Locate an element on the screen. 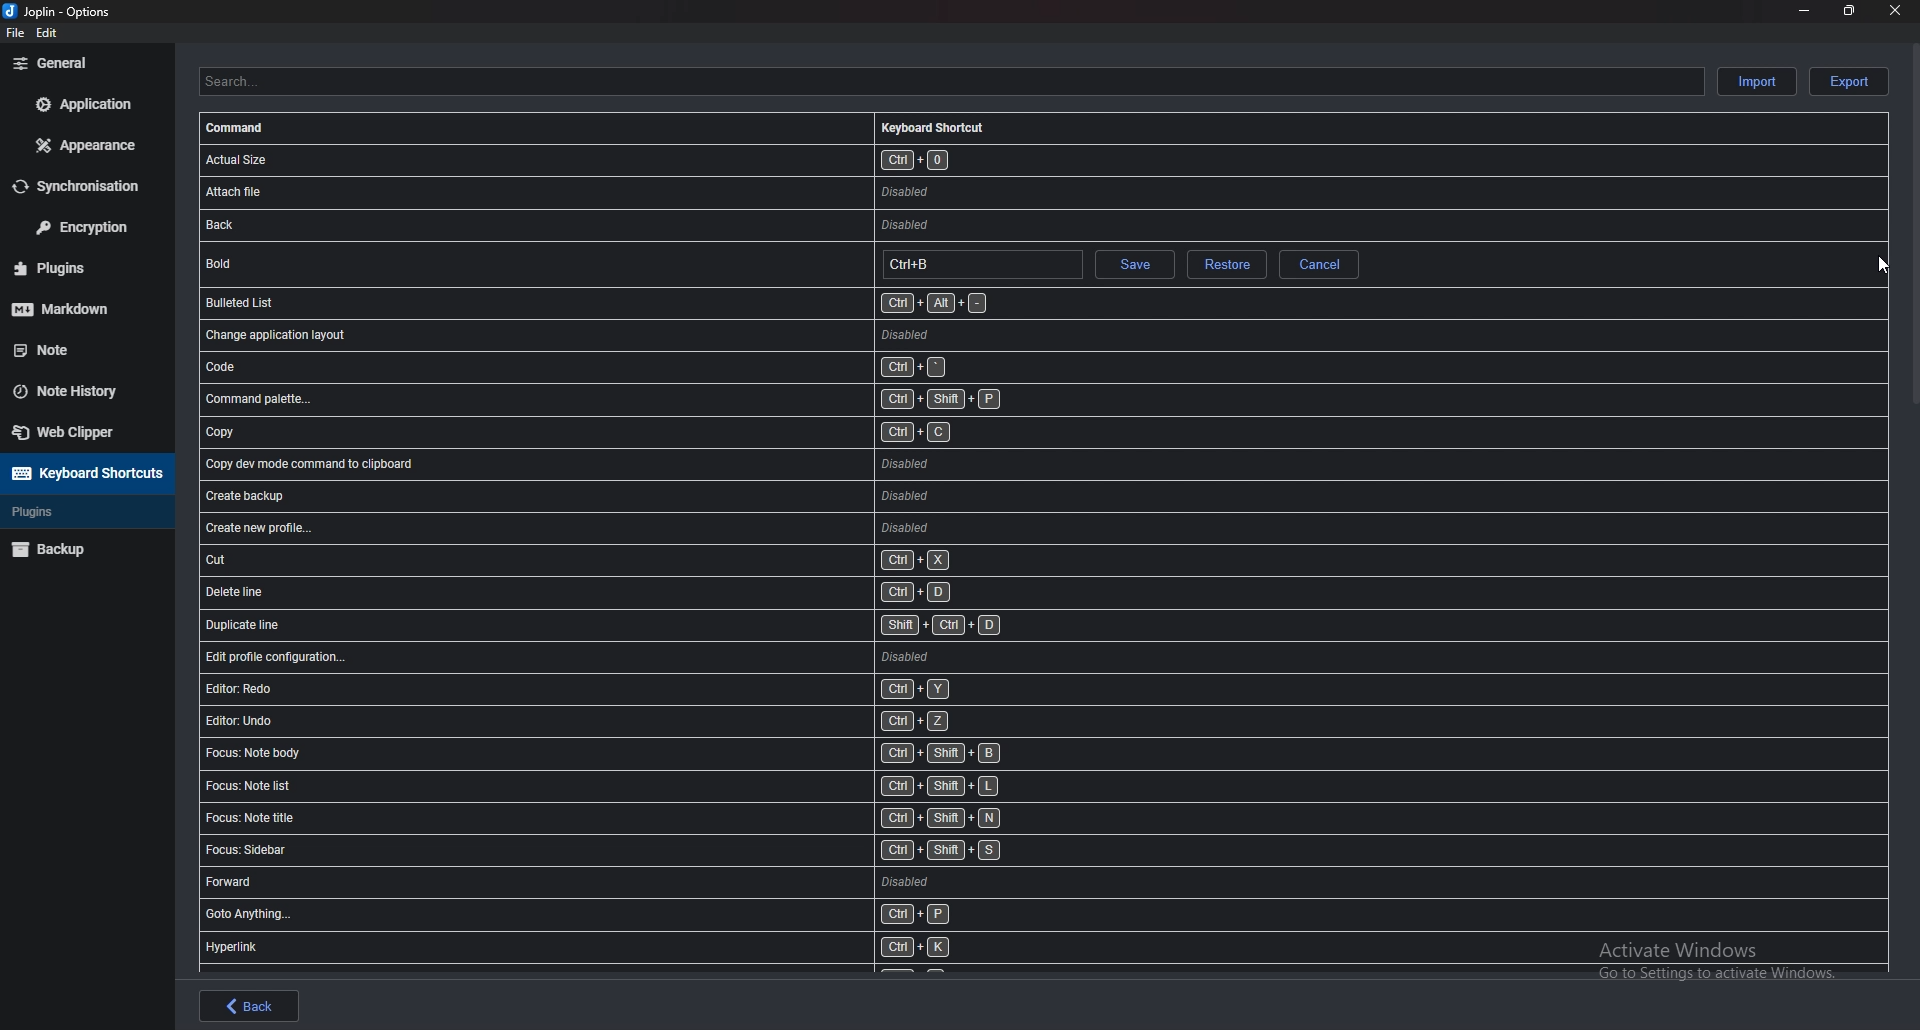 The height and width of the screenshot is (1030, 1920). shortcut is located at coordinates (642, 431).